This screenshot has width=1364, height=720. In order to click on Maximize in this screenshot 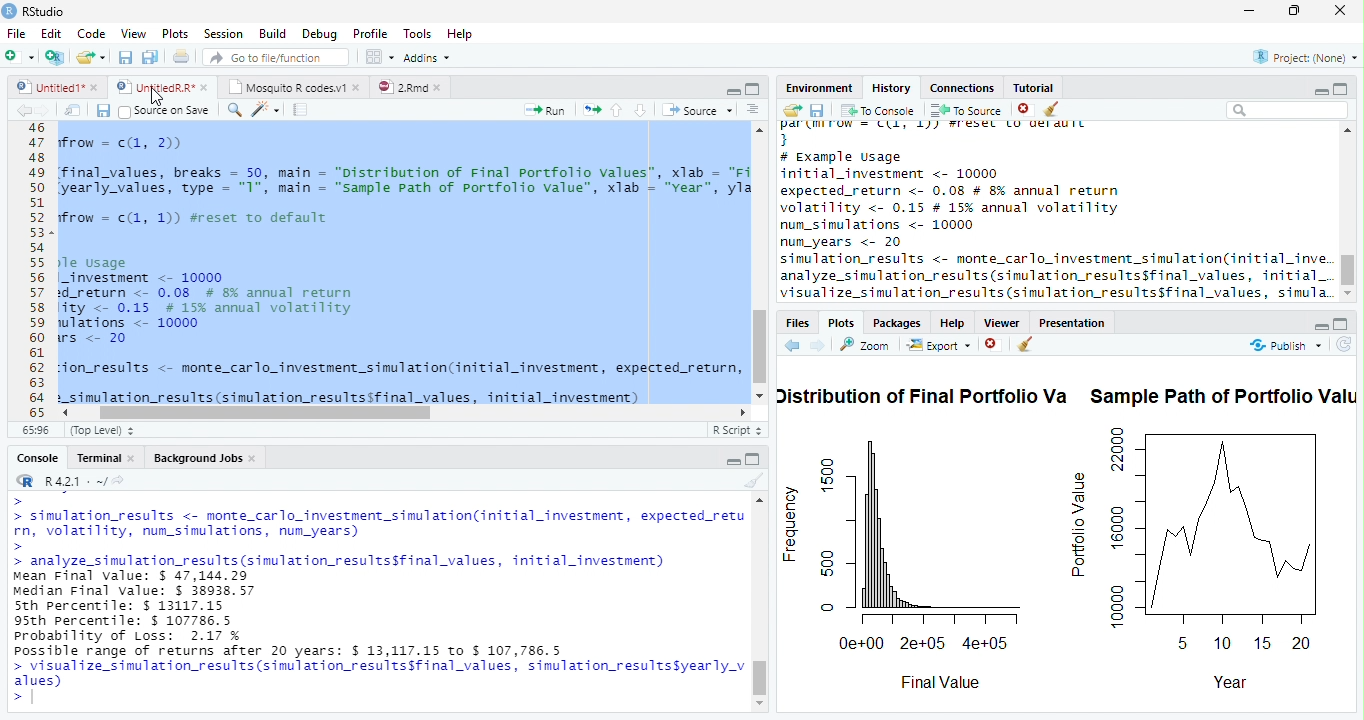, I will do `click(1299, 12)`.